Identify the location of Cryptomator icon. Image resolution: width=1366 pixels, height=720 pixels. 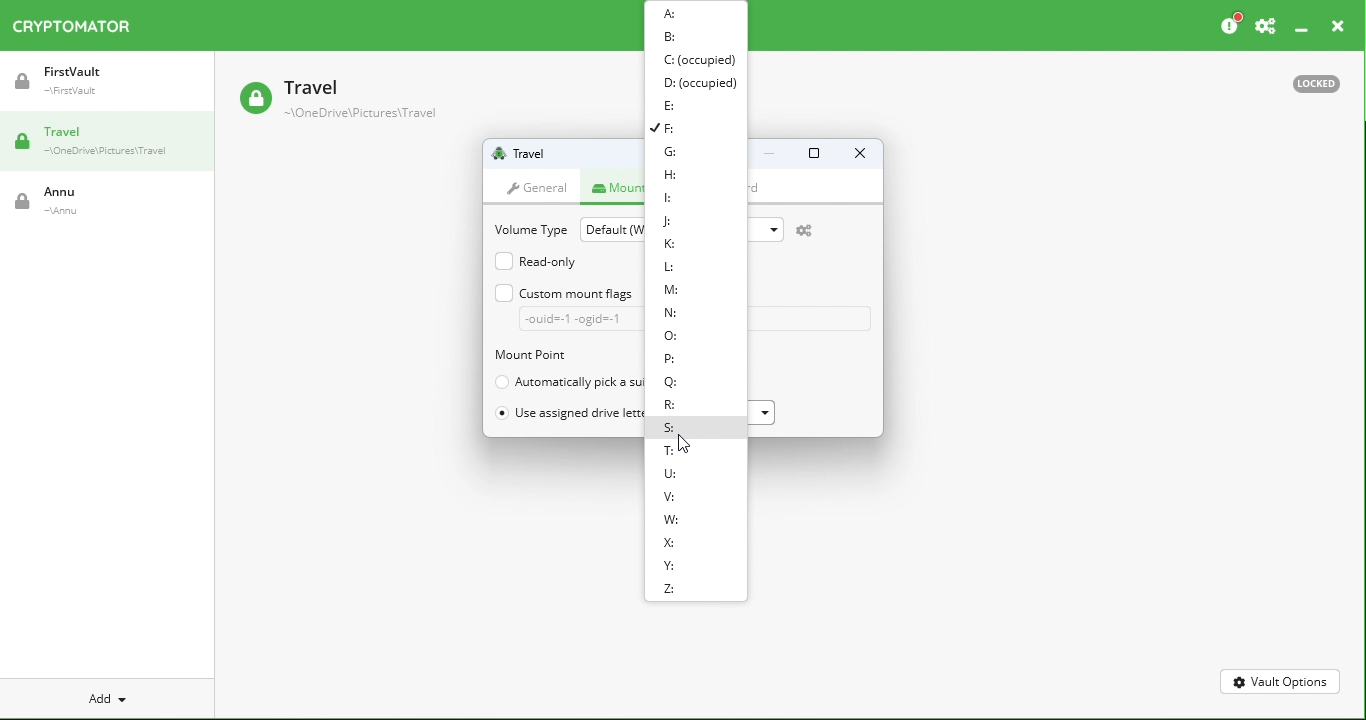
(81, 27).